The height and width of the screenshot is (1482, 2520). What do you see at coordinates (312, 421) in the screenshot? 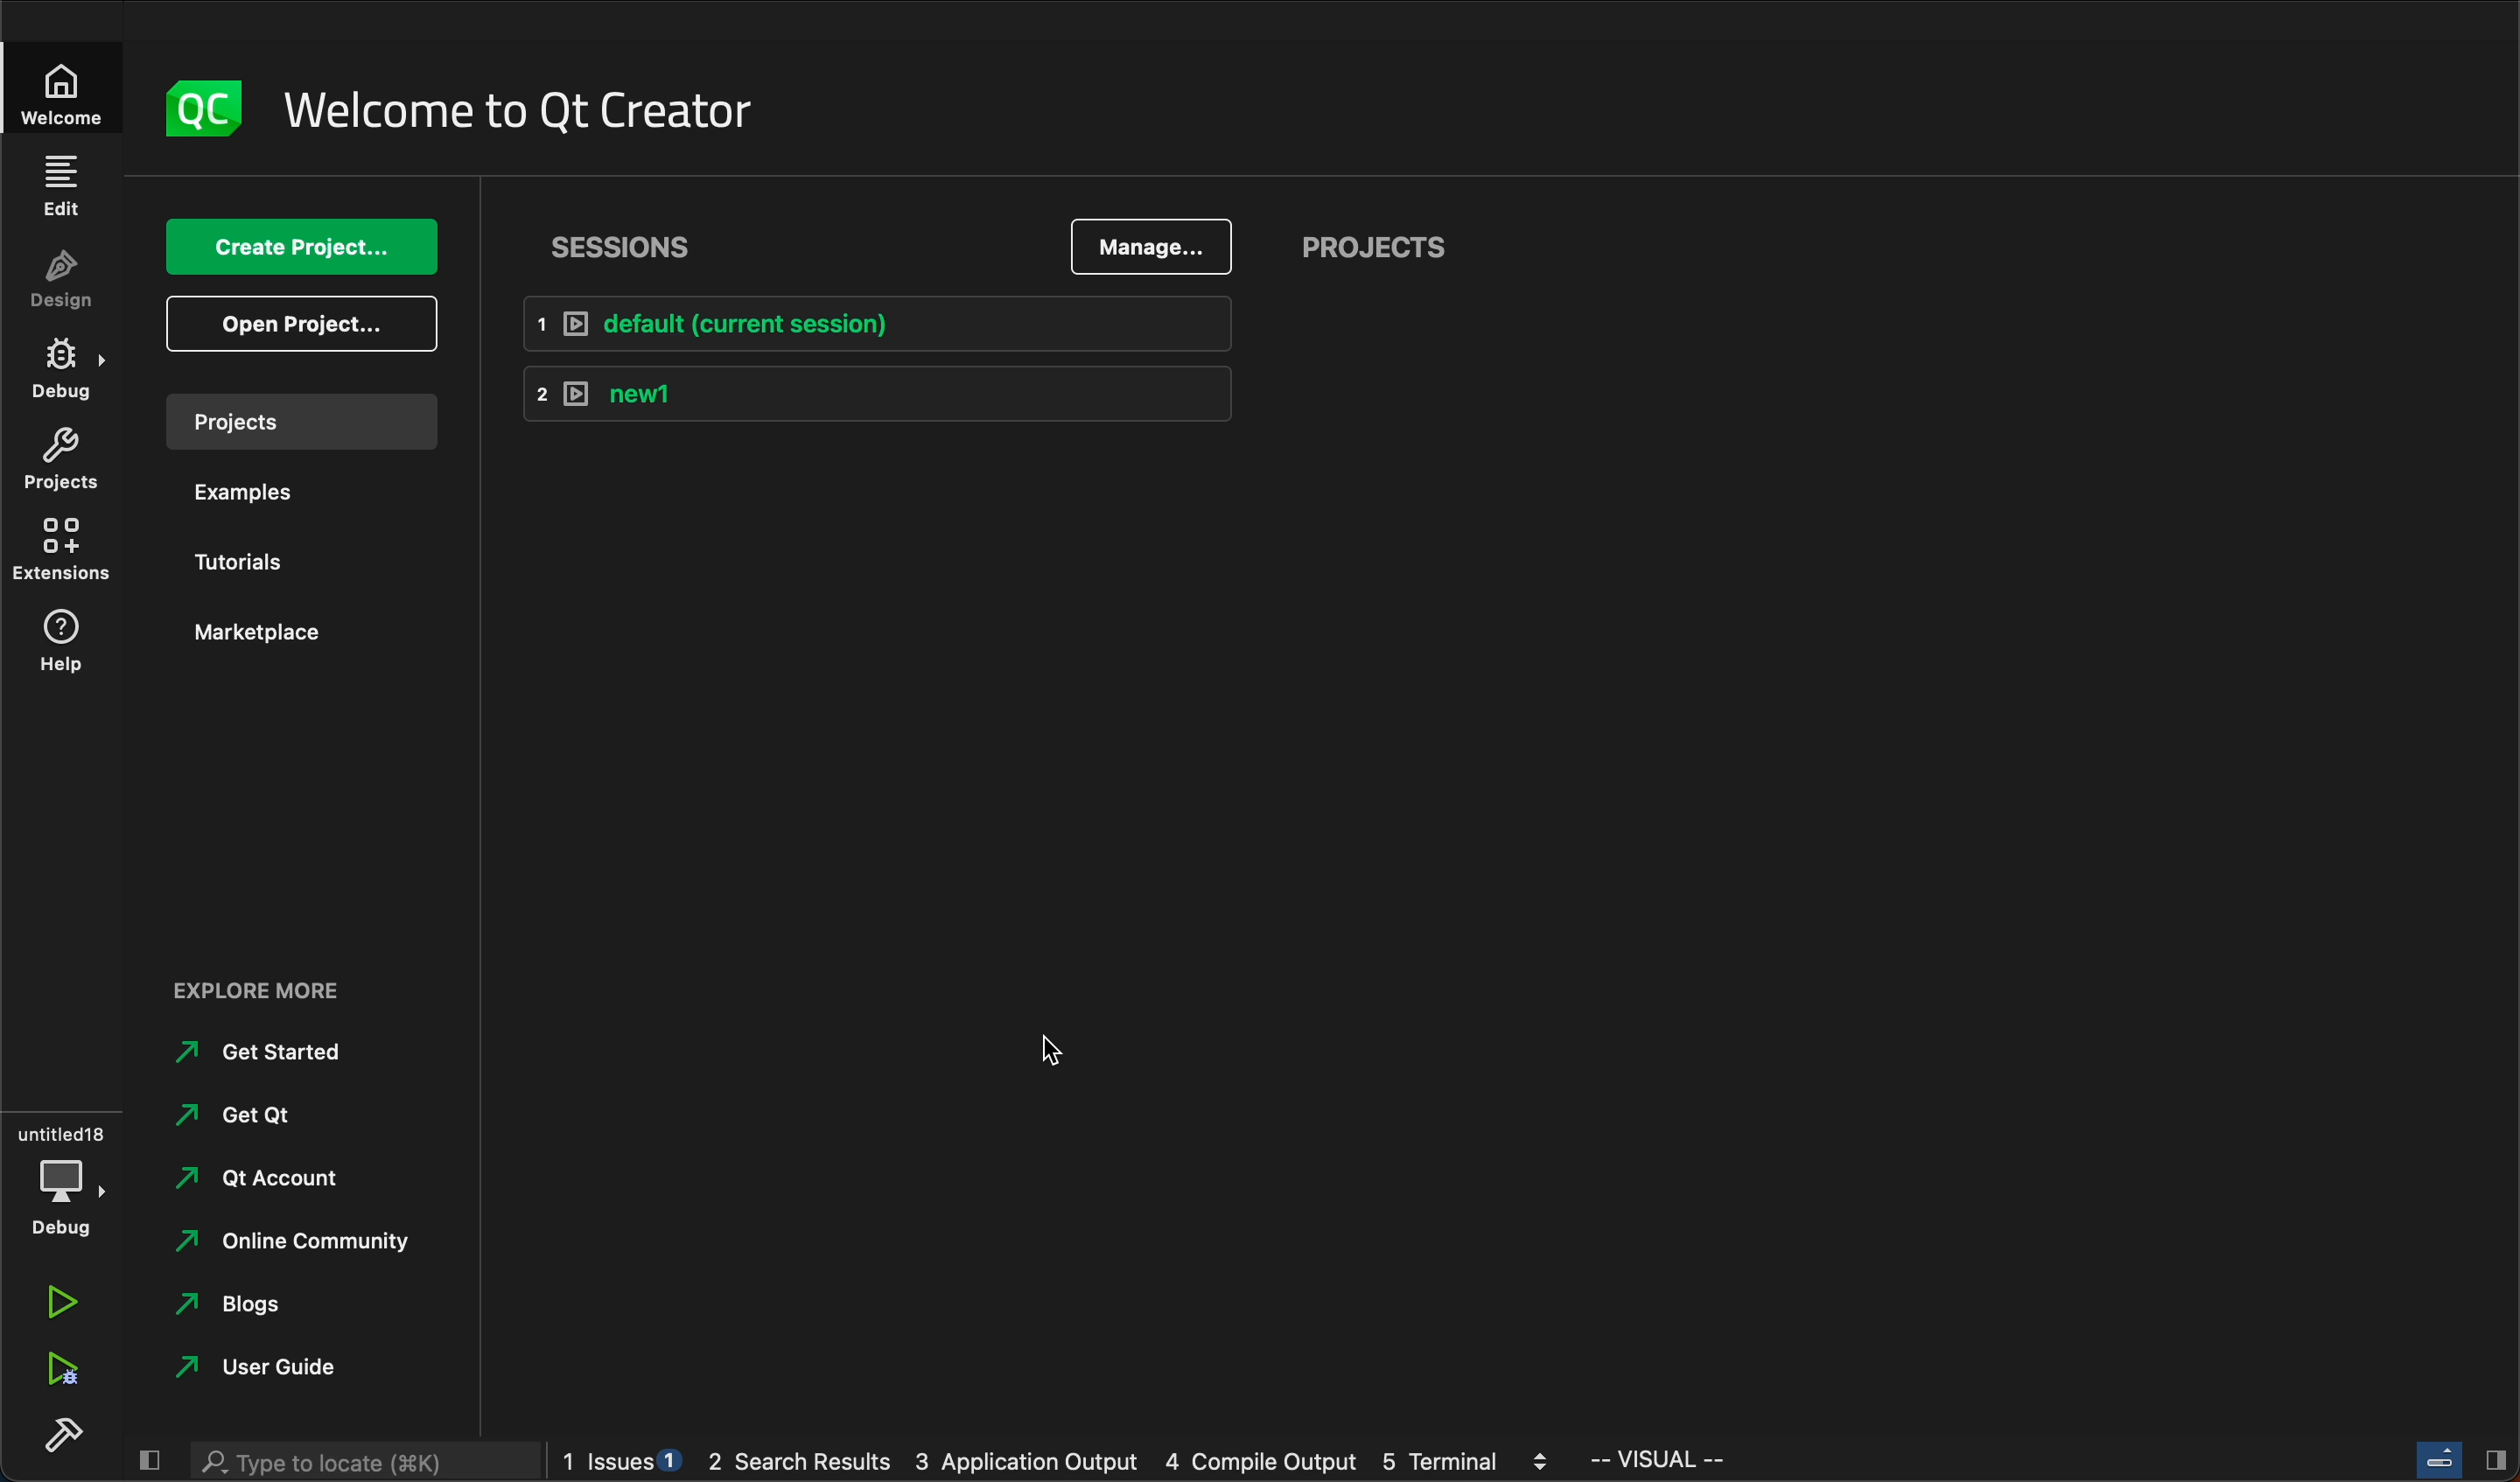
I see `projects` at bounding box center [312, 421].